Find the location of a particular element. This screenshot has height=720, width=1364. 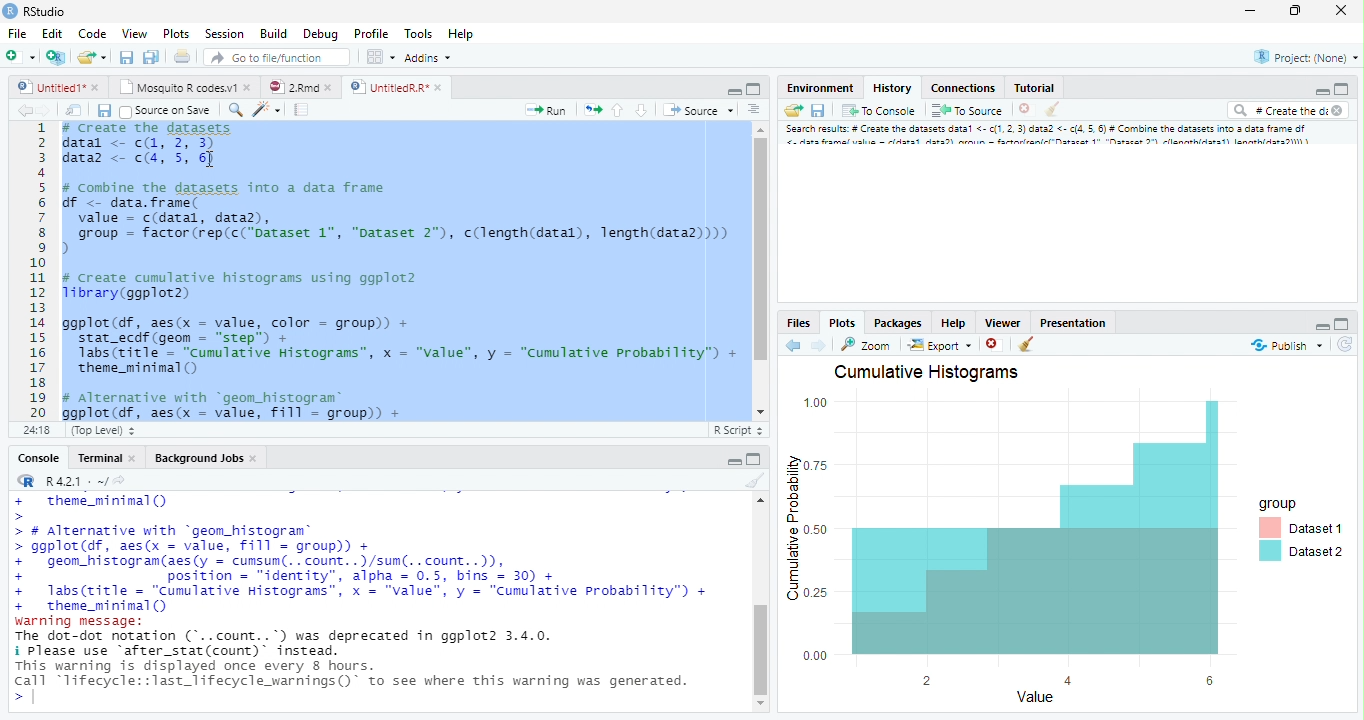

Plots is located at coordinates (841, 322).